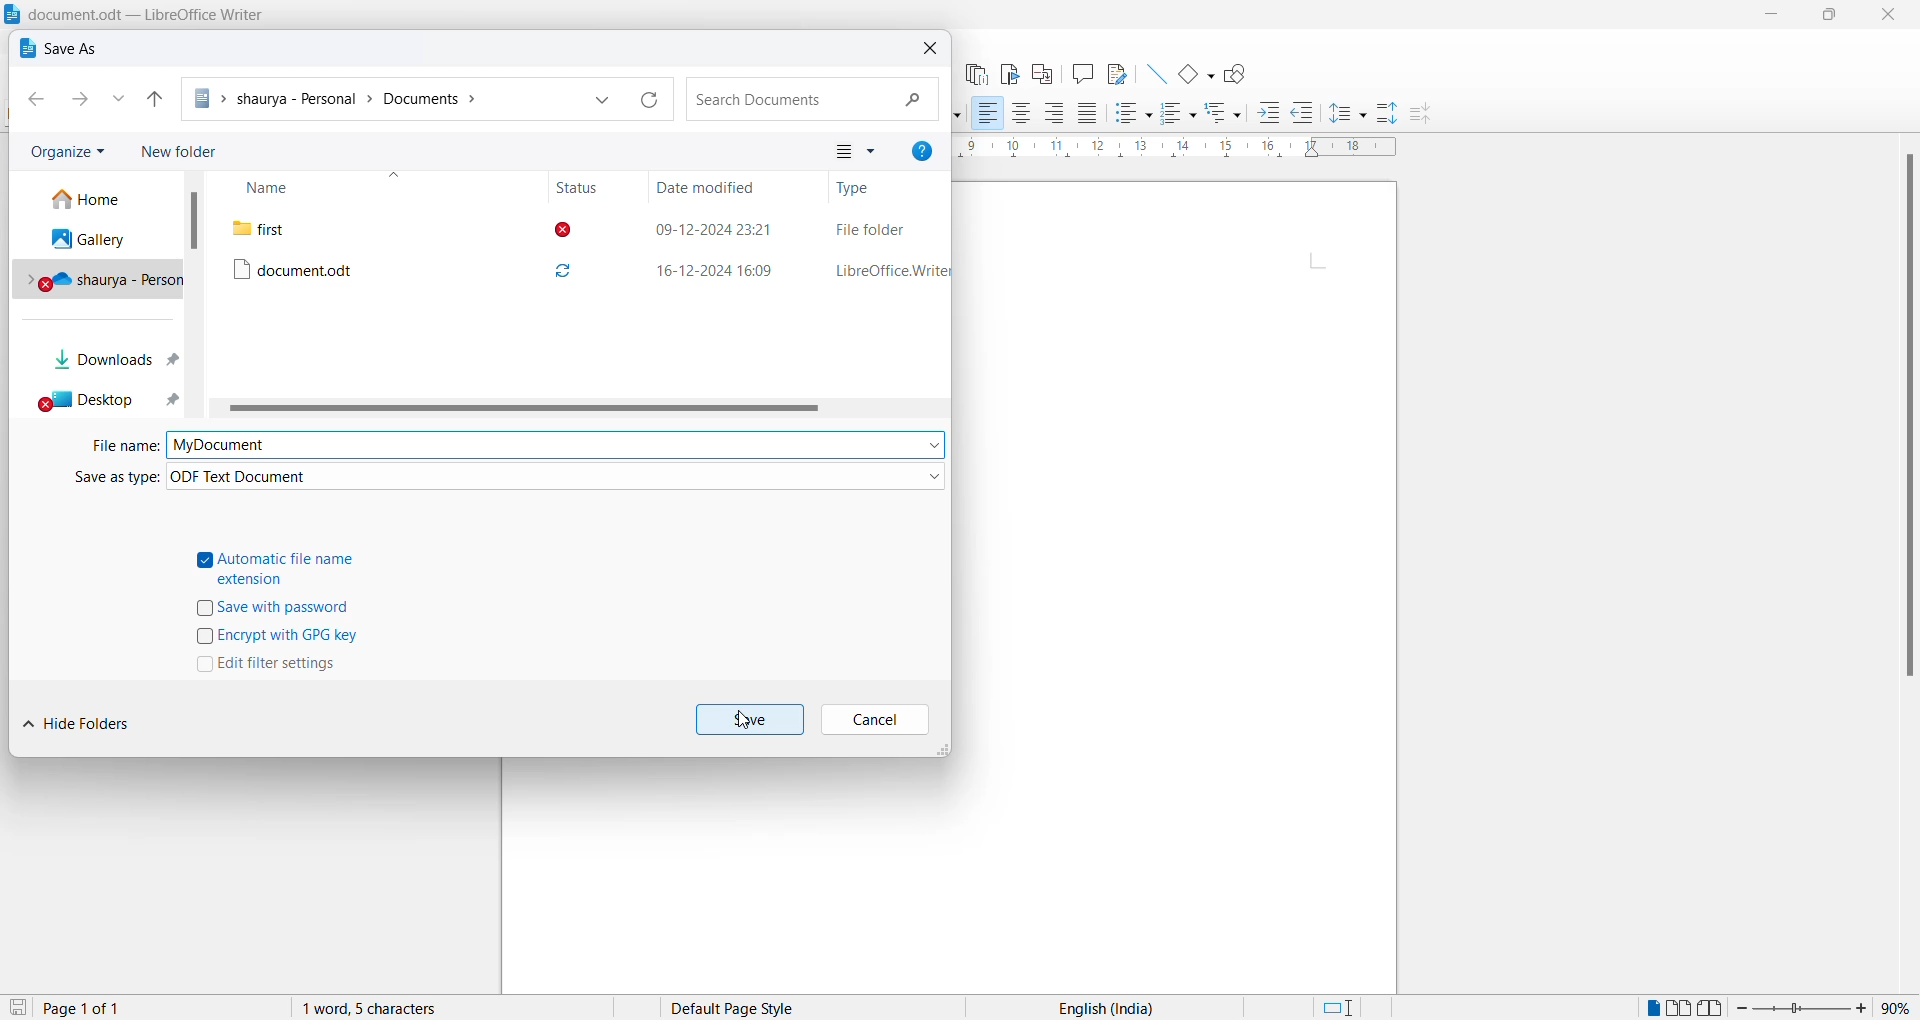  Describe the element at coordinates (1082, 75) in the screenshot. I see `Insert comments` at that location.